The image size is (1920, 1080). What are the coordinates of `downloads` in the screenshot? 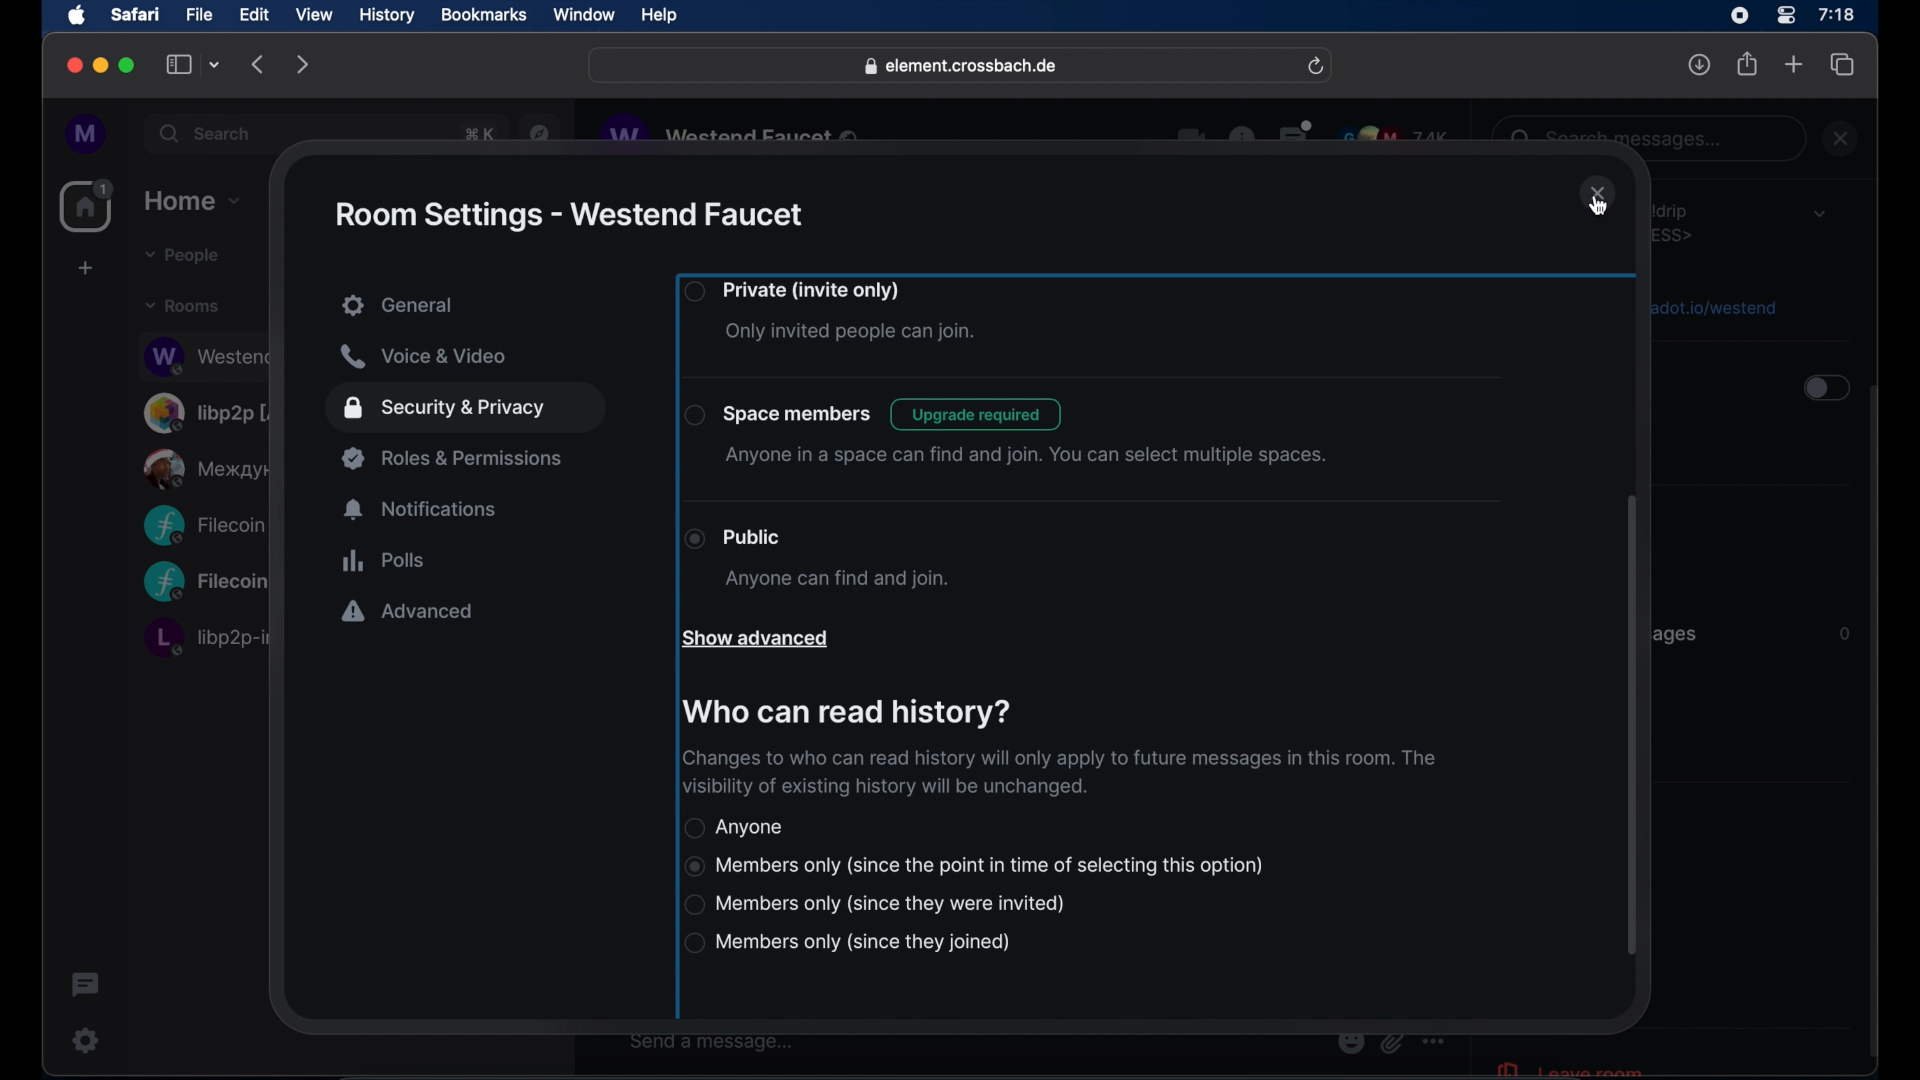 It's located at (1700, 64).